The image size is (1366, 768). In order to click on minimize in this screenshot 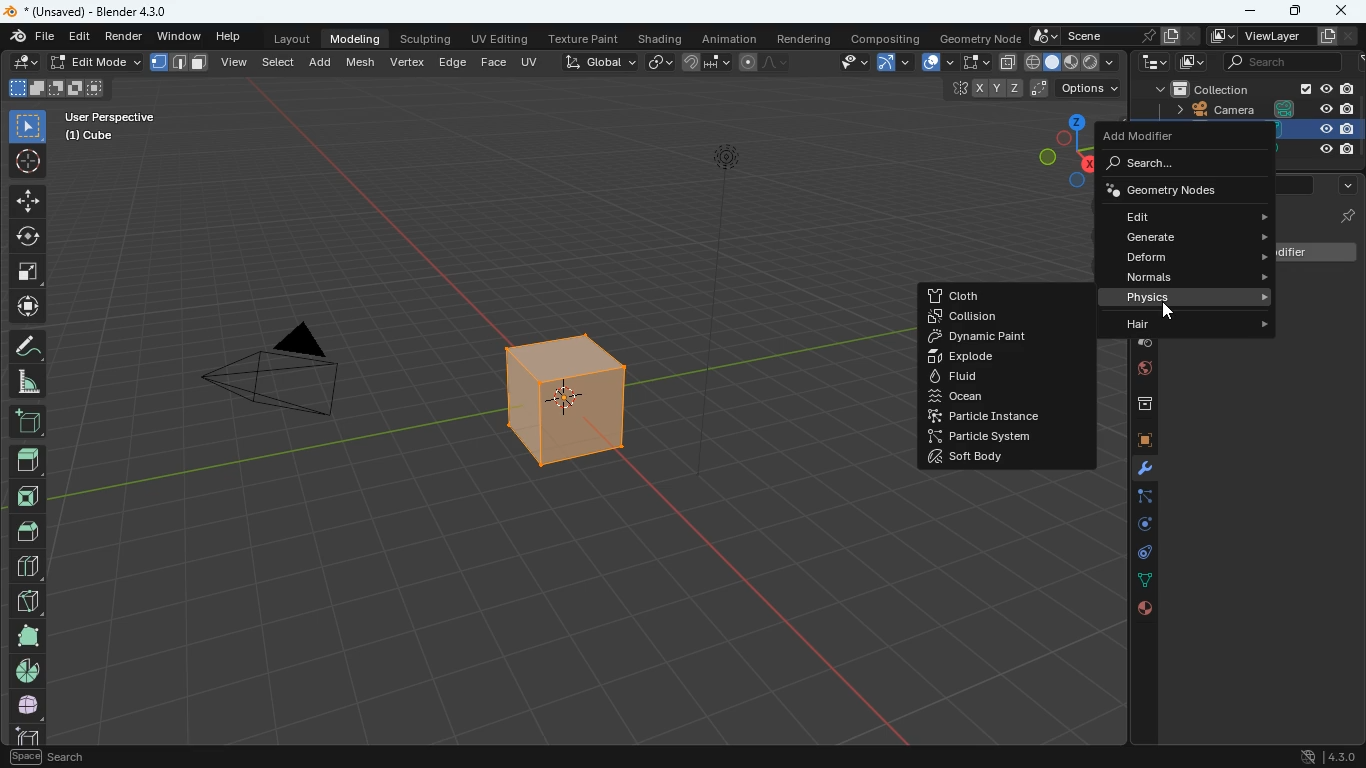, I will do `click(1251, 12)`.